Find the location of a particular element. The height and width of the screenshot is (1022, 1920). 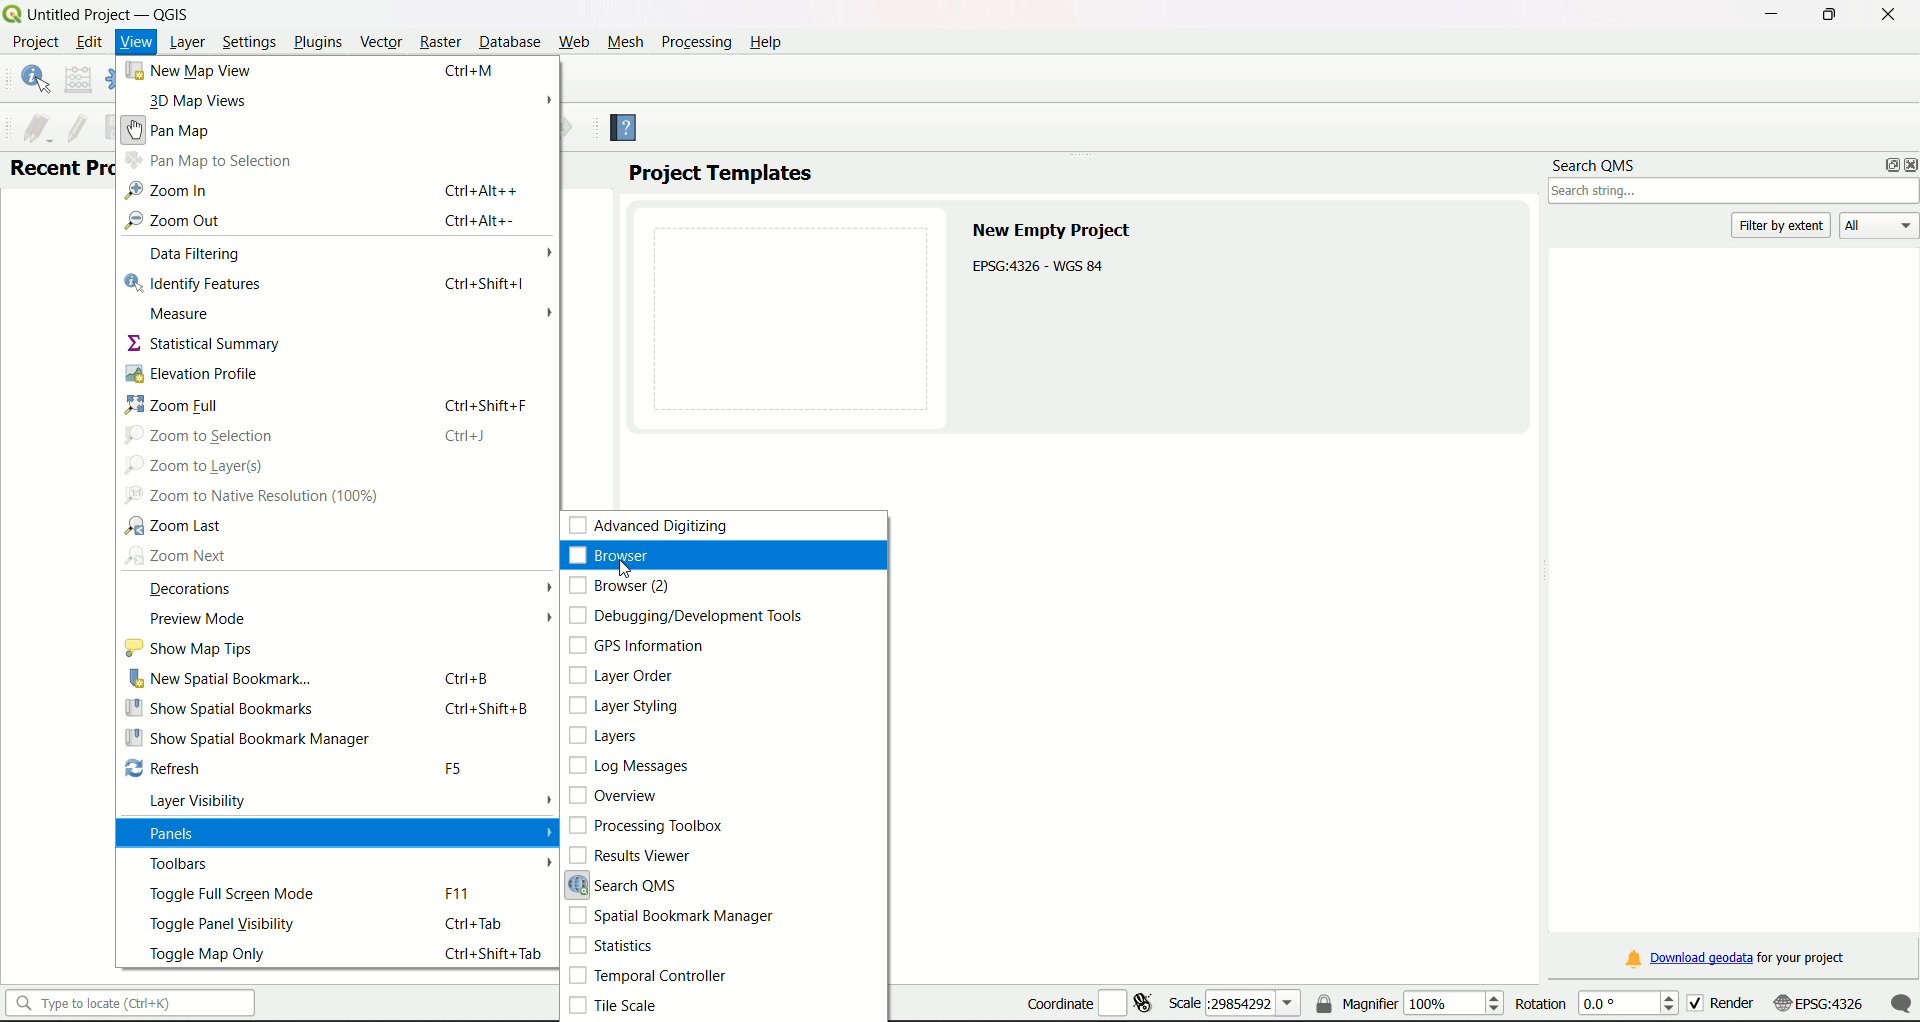

toggle full screen mode is located at coordinates (232, 895).